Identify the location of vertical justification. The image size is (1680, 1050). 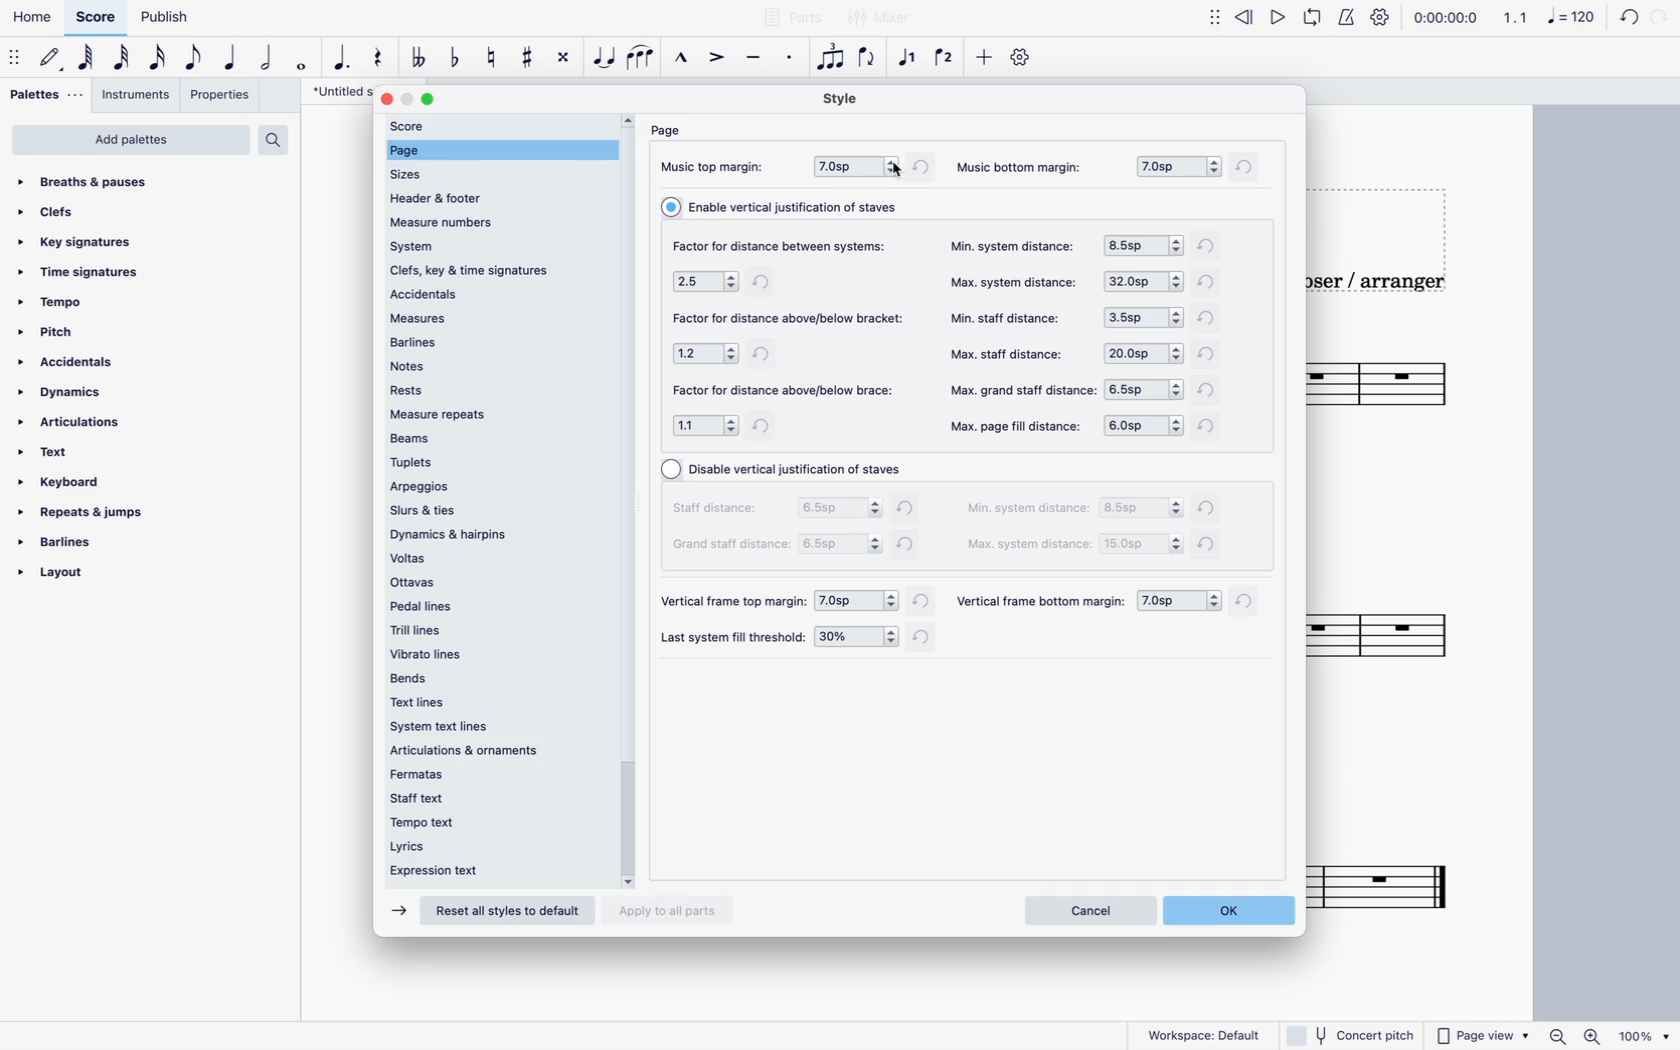
(789, 206).